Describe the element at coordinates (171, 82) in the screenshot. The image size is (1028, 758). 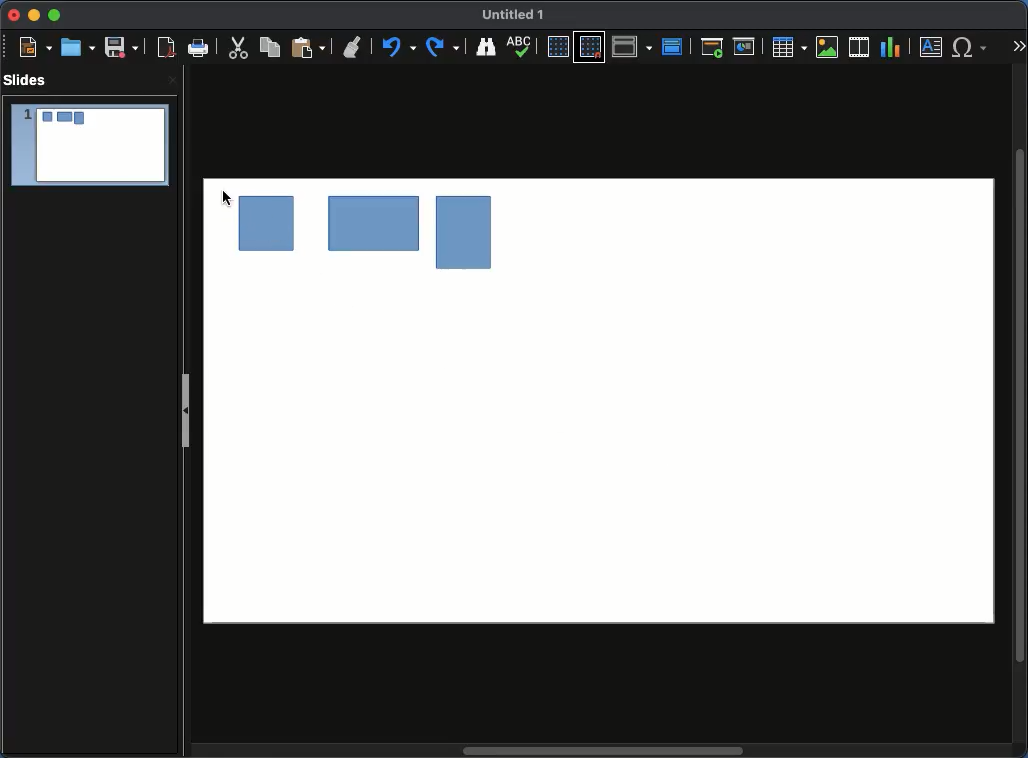
I see `Close` at that location.